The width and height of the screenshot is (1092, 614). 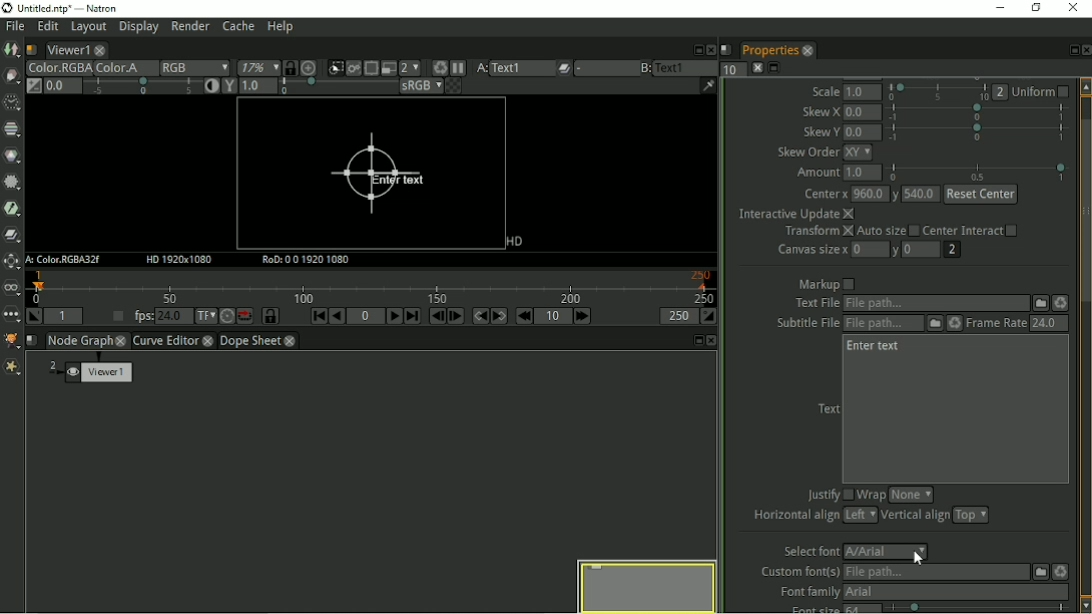 I want to click on Previous keyframe, so click(x=479, y=316).